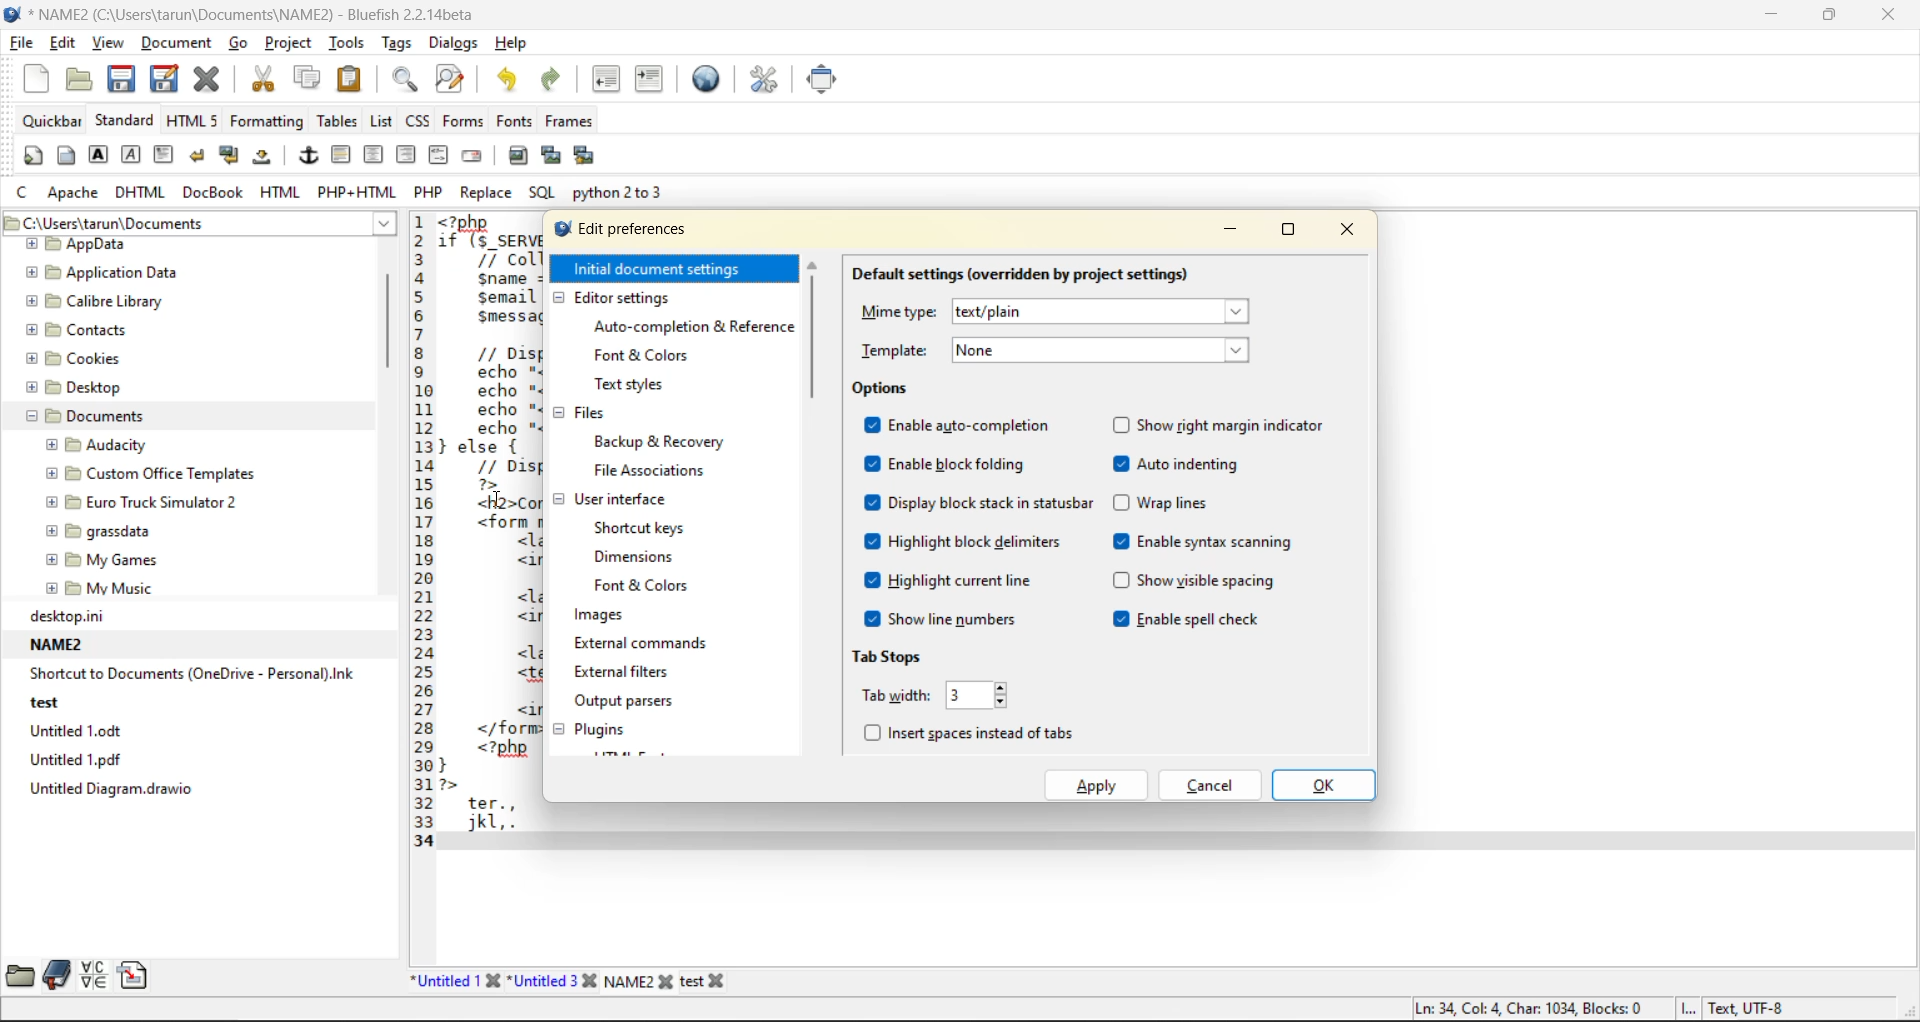 The width and height of the screenshot is (1920, 1022). I want to click on non breaking space, so click(267, 158).